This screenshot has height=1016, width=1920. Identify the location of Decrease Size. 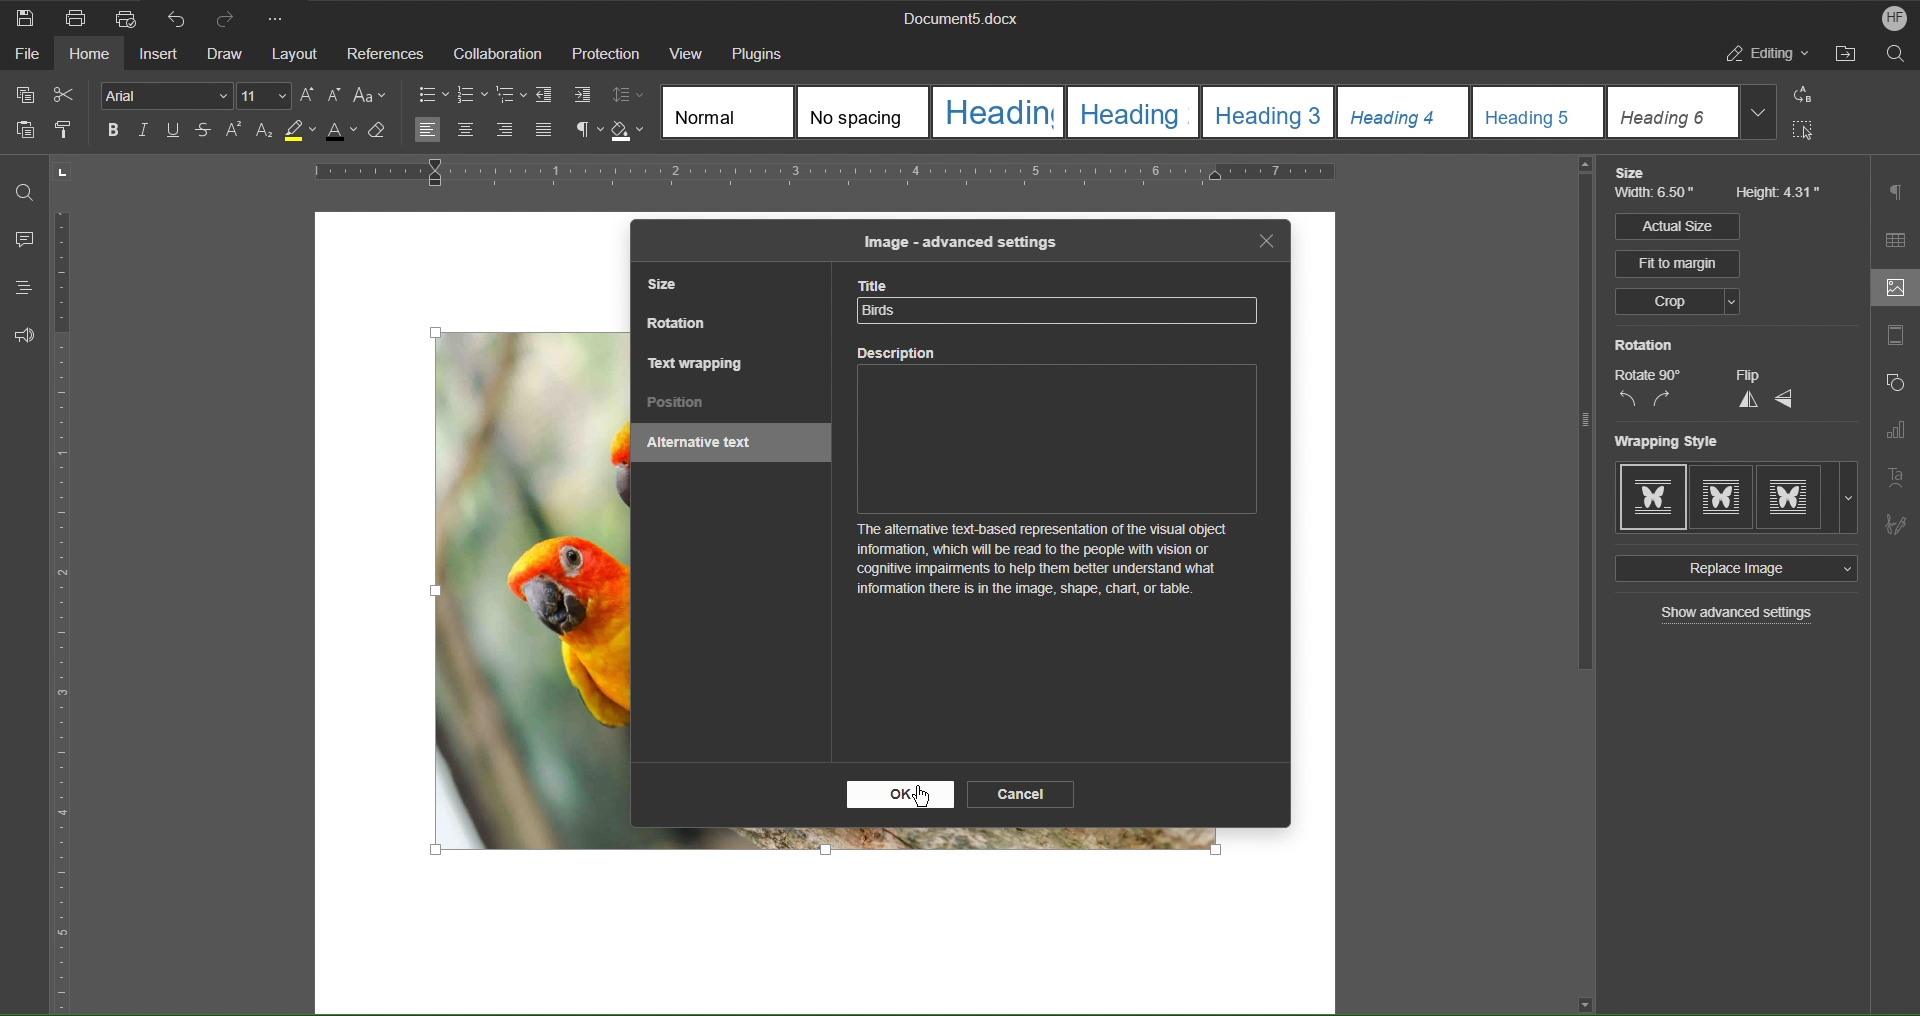
(338, 96).